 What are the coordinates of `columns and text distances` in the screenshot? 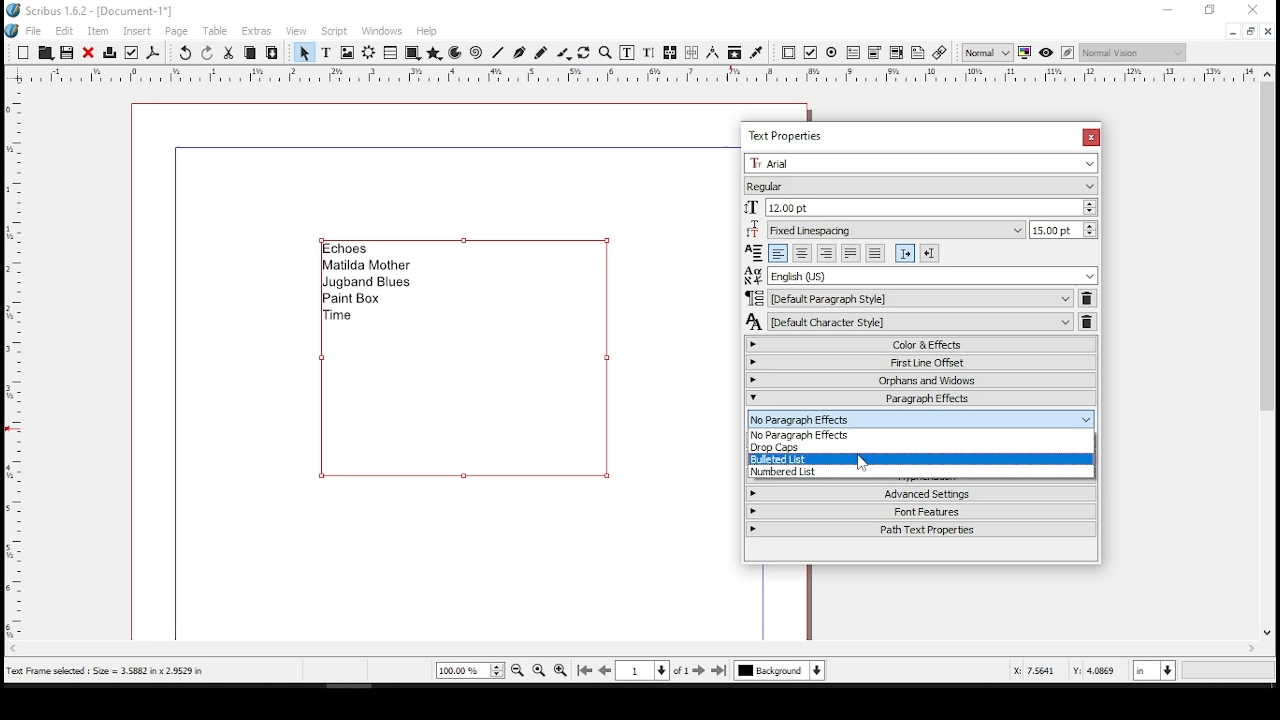 It's located at (921, 416).